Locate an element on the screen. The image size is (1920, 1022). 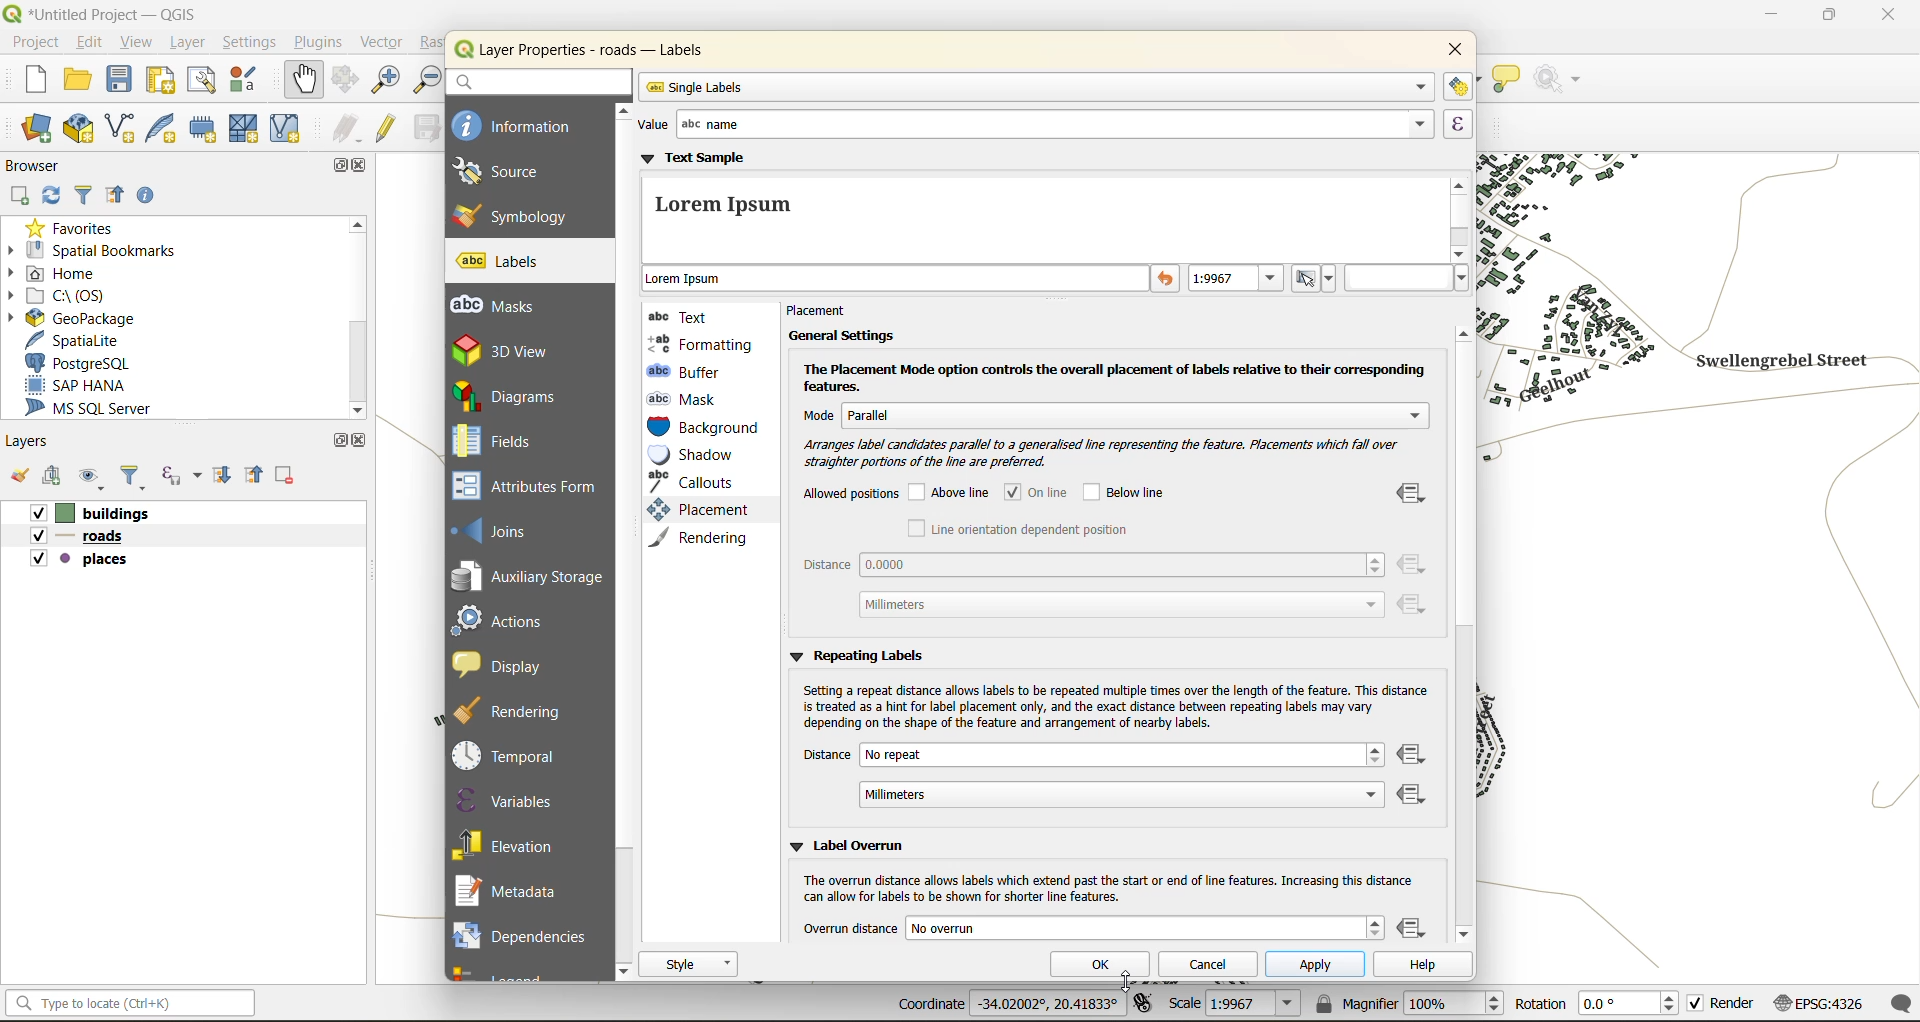
data defined override is located at coordinates (1414, 930).